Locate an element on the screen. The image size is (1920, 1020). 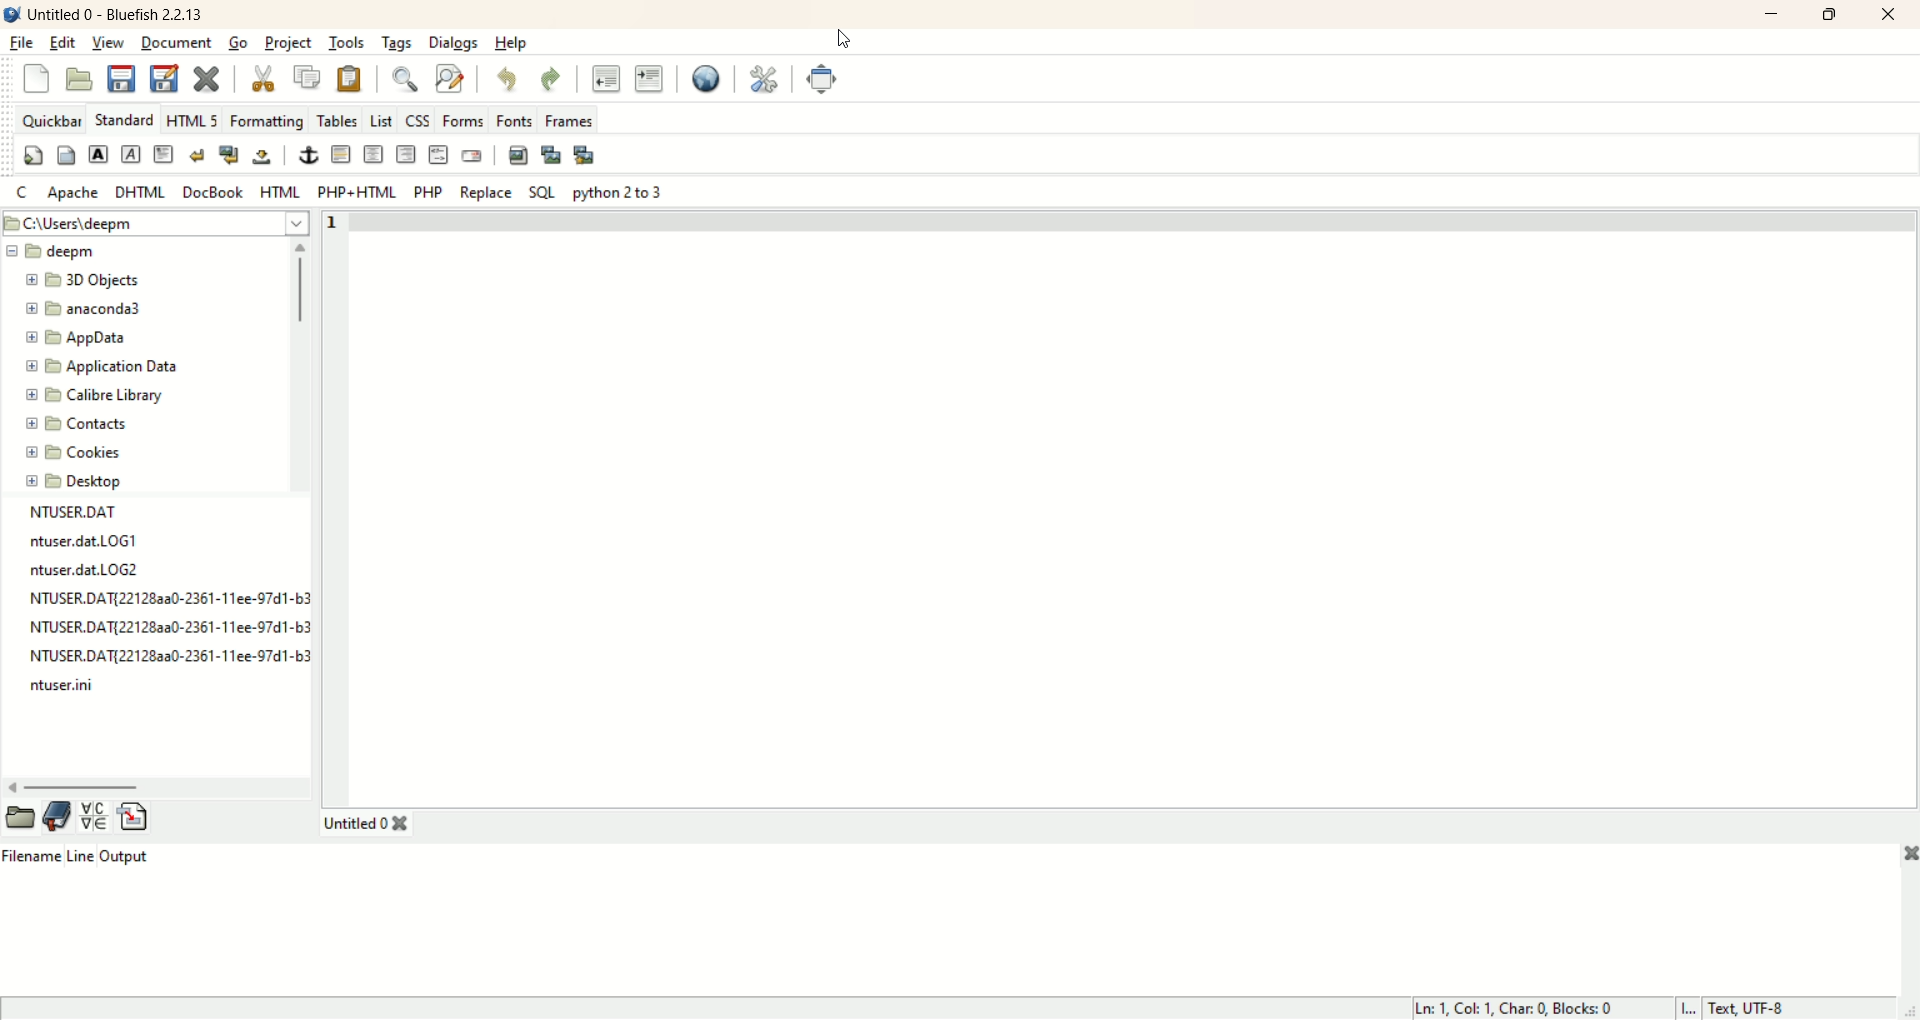
PHP+HTML is located at coordinates (357, 193).